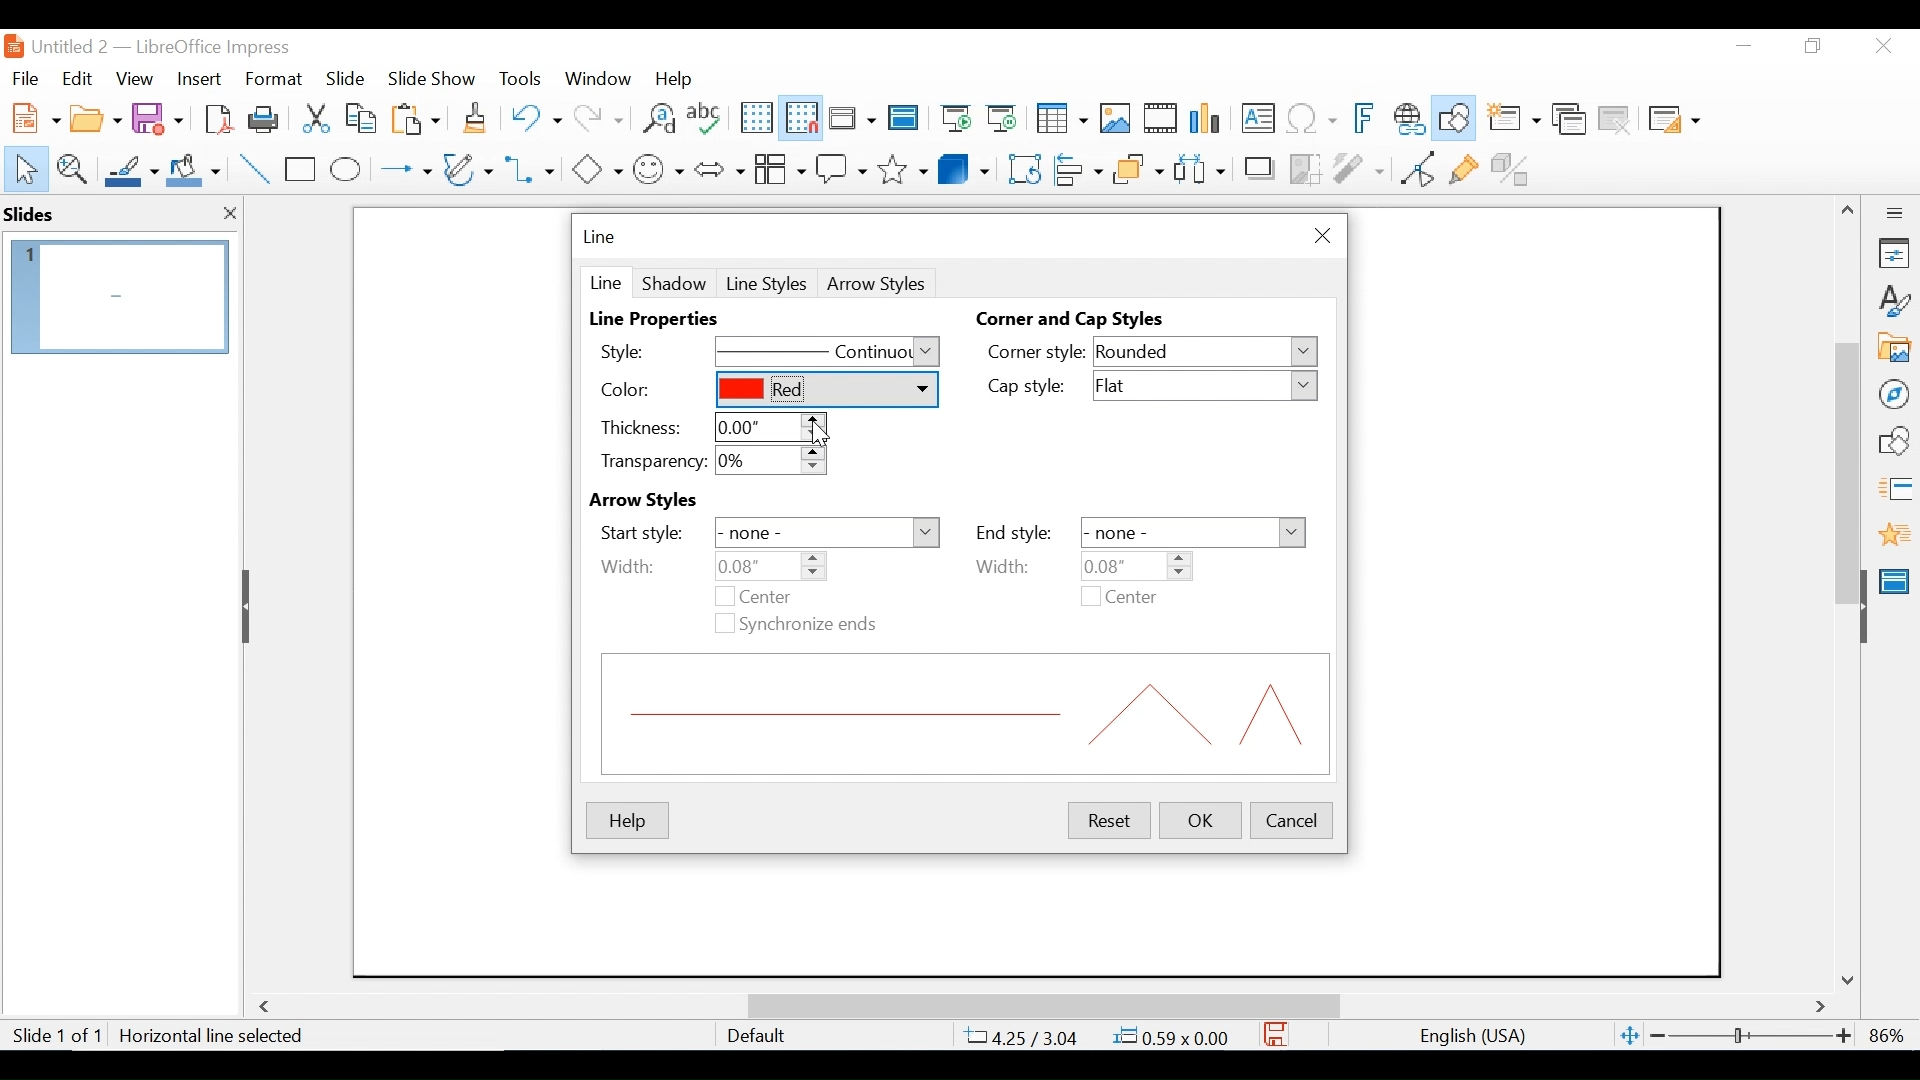  Describe the element at coordinates (1319, 236) in the screenshot. I see `Close` at that location.